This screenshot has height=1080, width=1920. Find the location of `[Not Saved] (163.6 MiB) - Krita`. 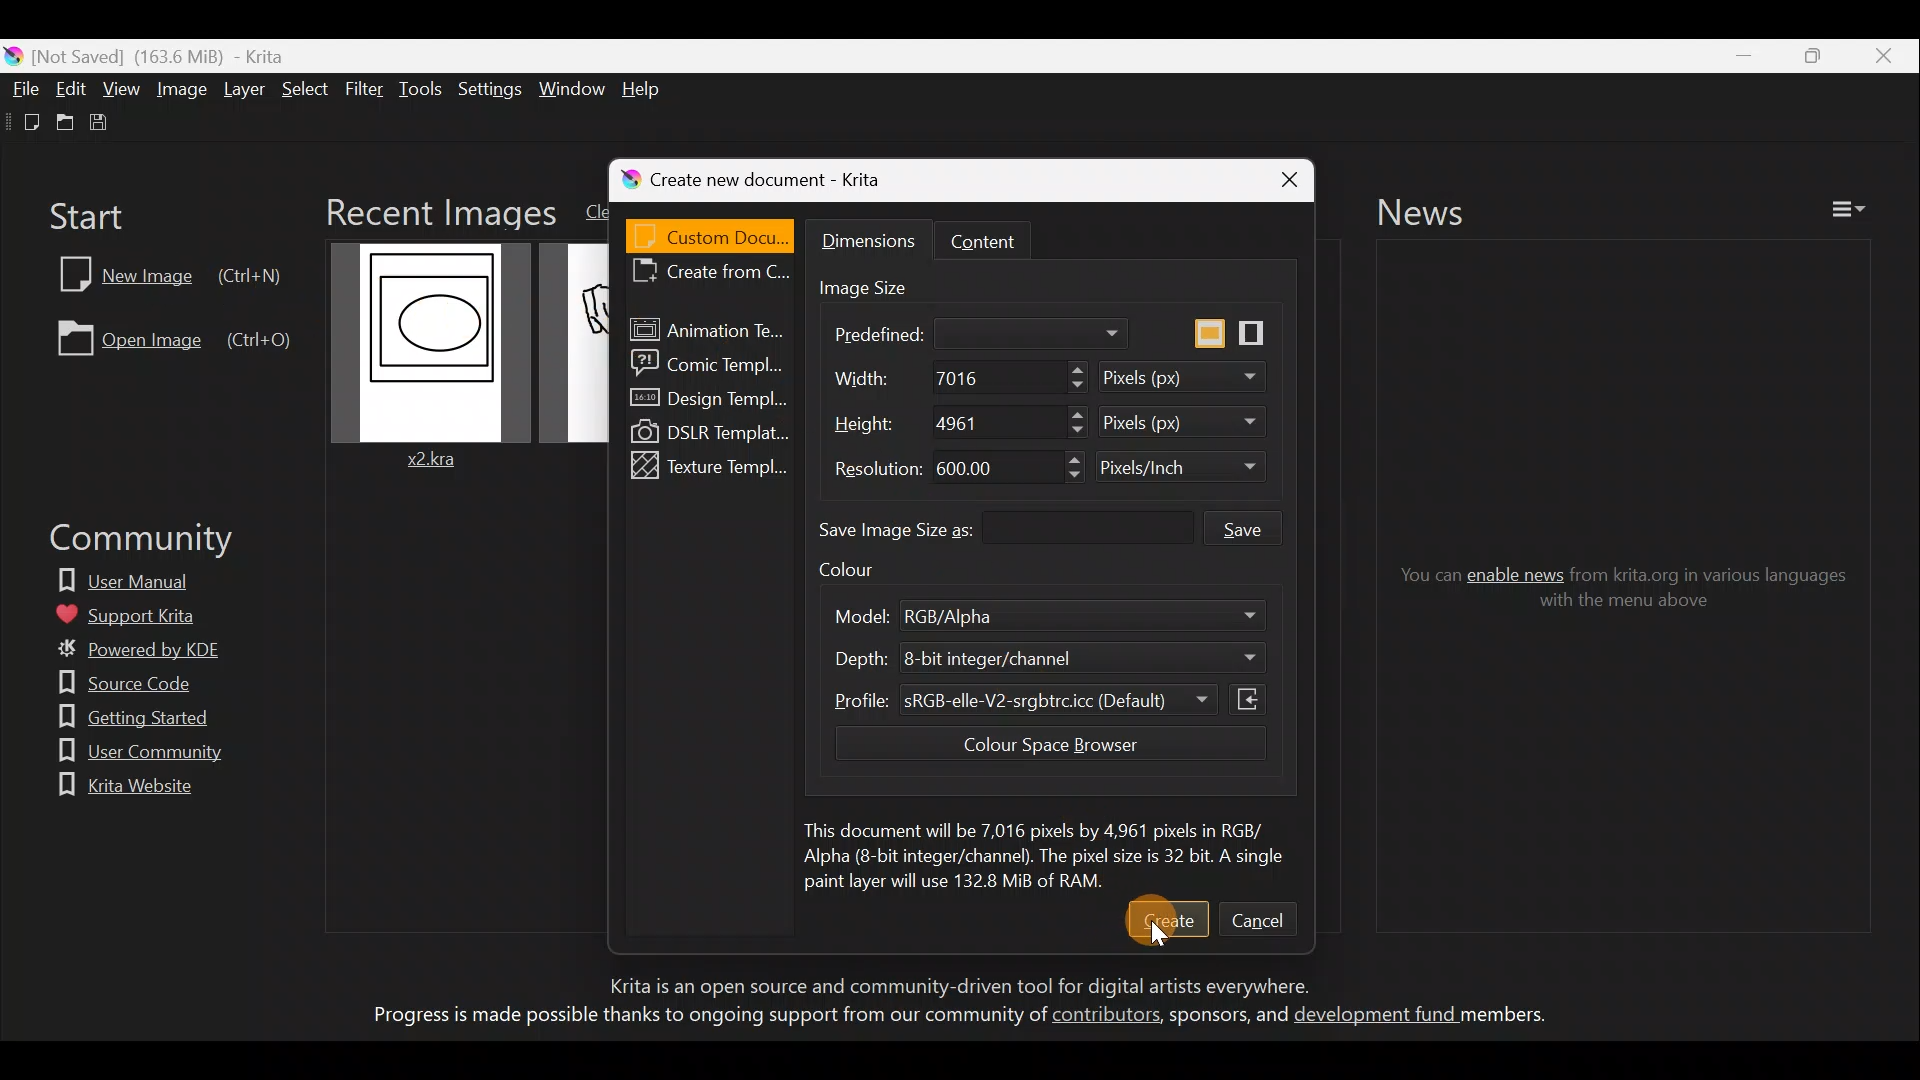

[Not Saved] (163.6 MiB) - Krita is located at coordinates (170, 56).